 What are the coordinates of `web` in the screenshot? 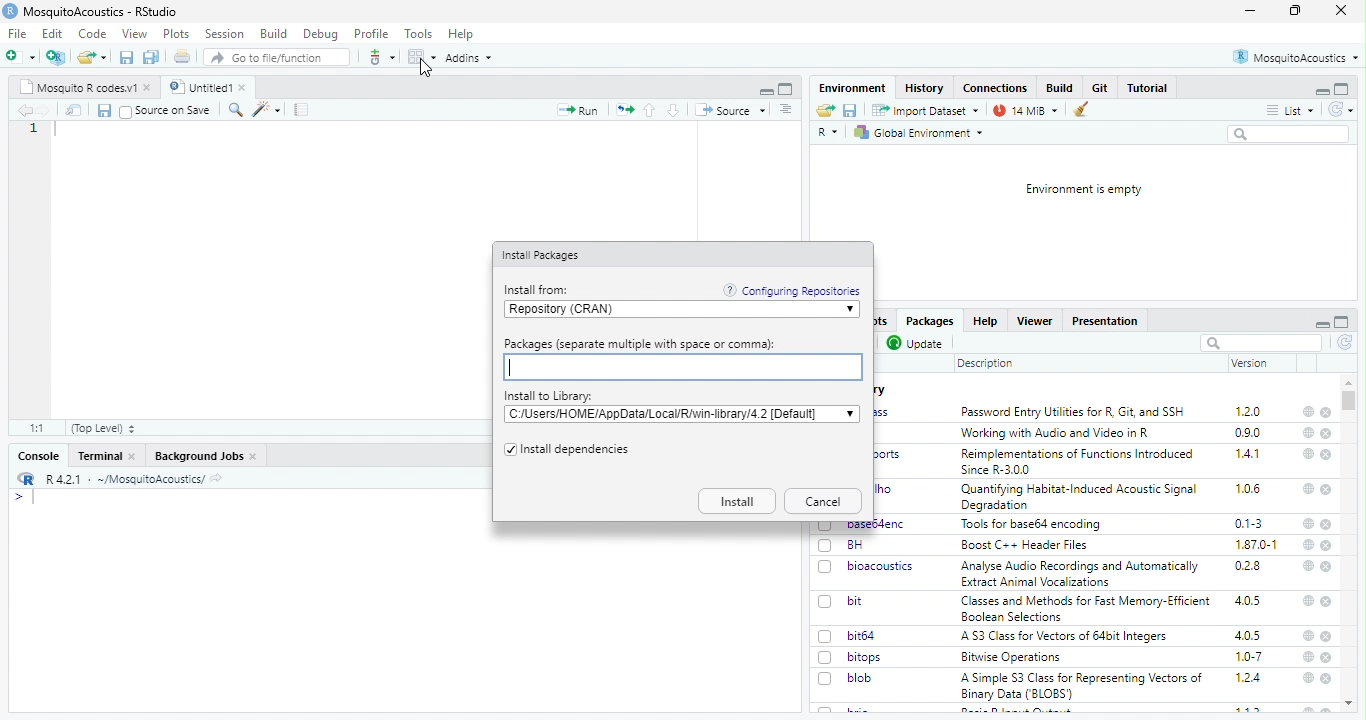 It's located at (1310, 544).